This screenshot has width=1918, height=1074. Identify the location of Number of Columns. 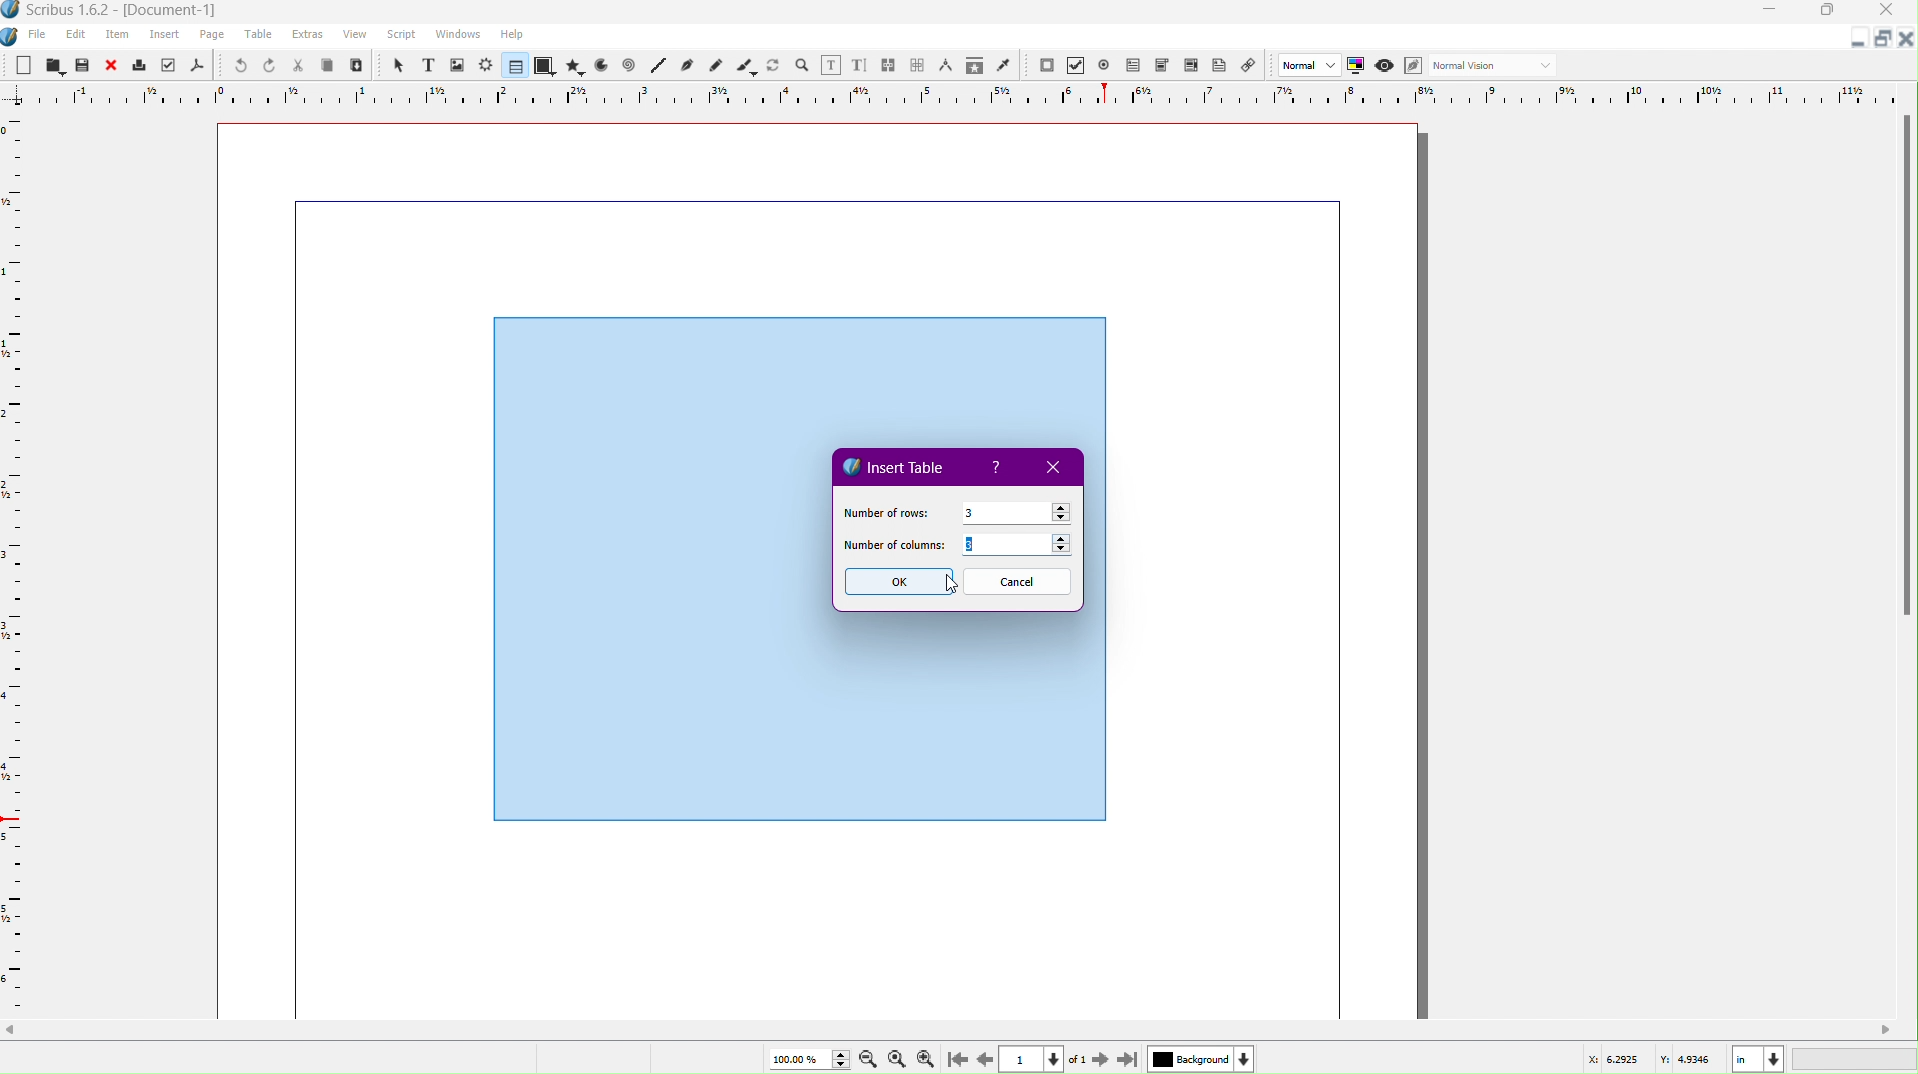
(896, 547).